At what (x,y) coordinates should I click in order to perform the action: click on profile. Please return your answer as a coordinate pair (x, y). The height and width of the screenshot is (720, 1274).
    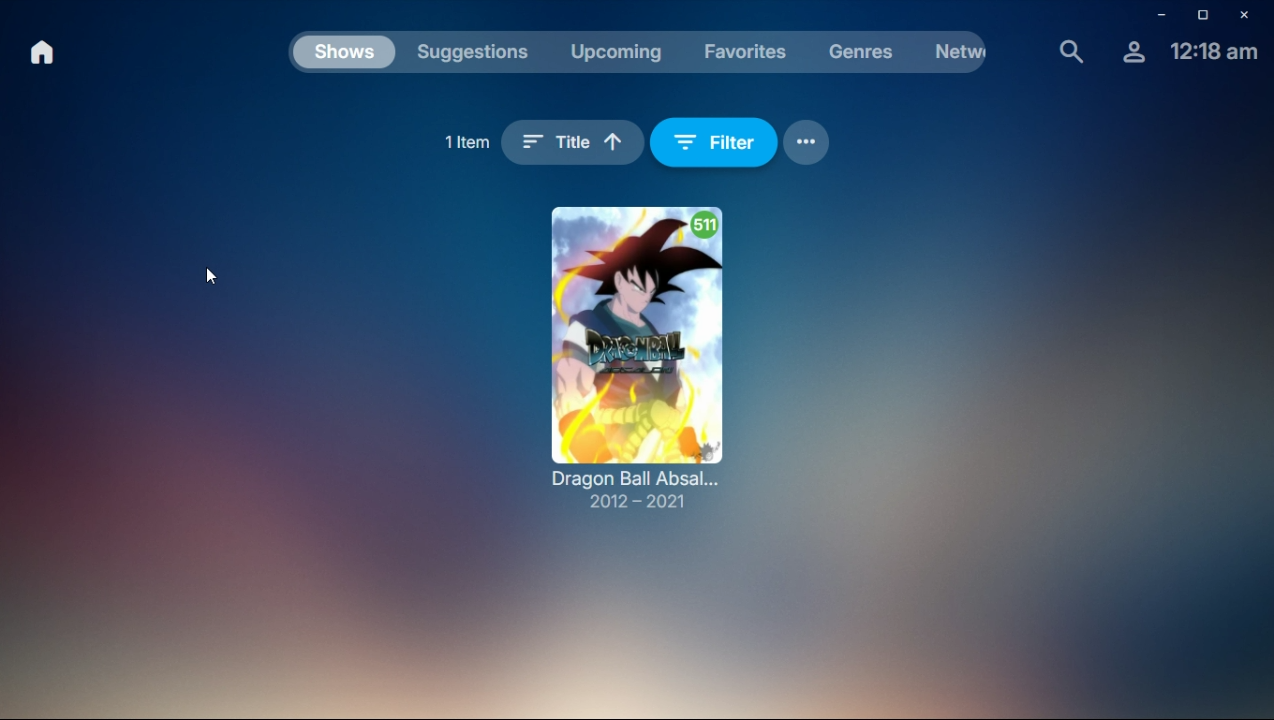
    Looking at the image, I should click on (1133, 53).